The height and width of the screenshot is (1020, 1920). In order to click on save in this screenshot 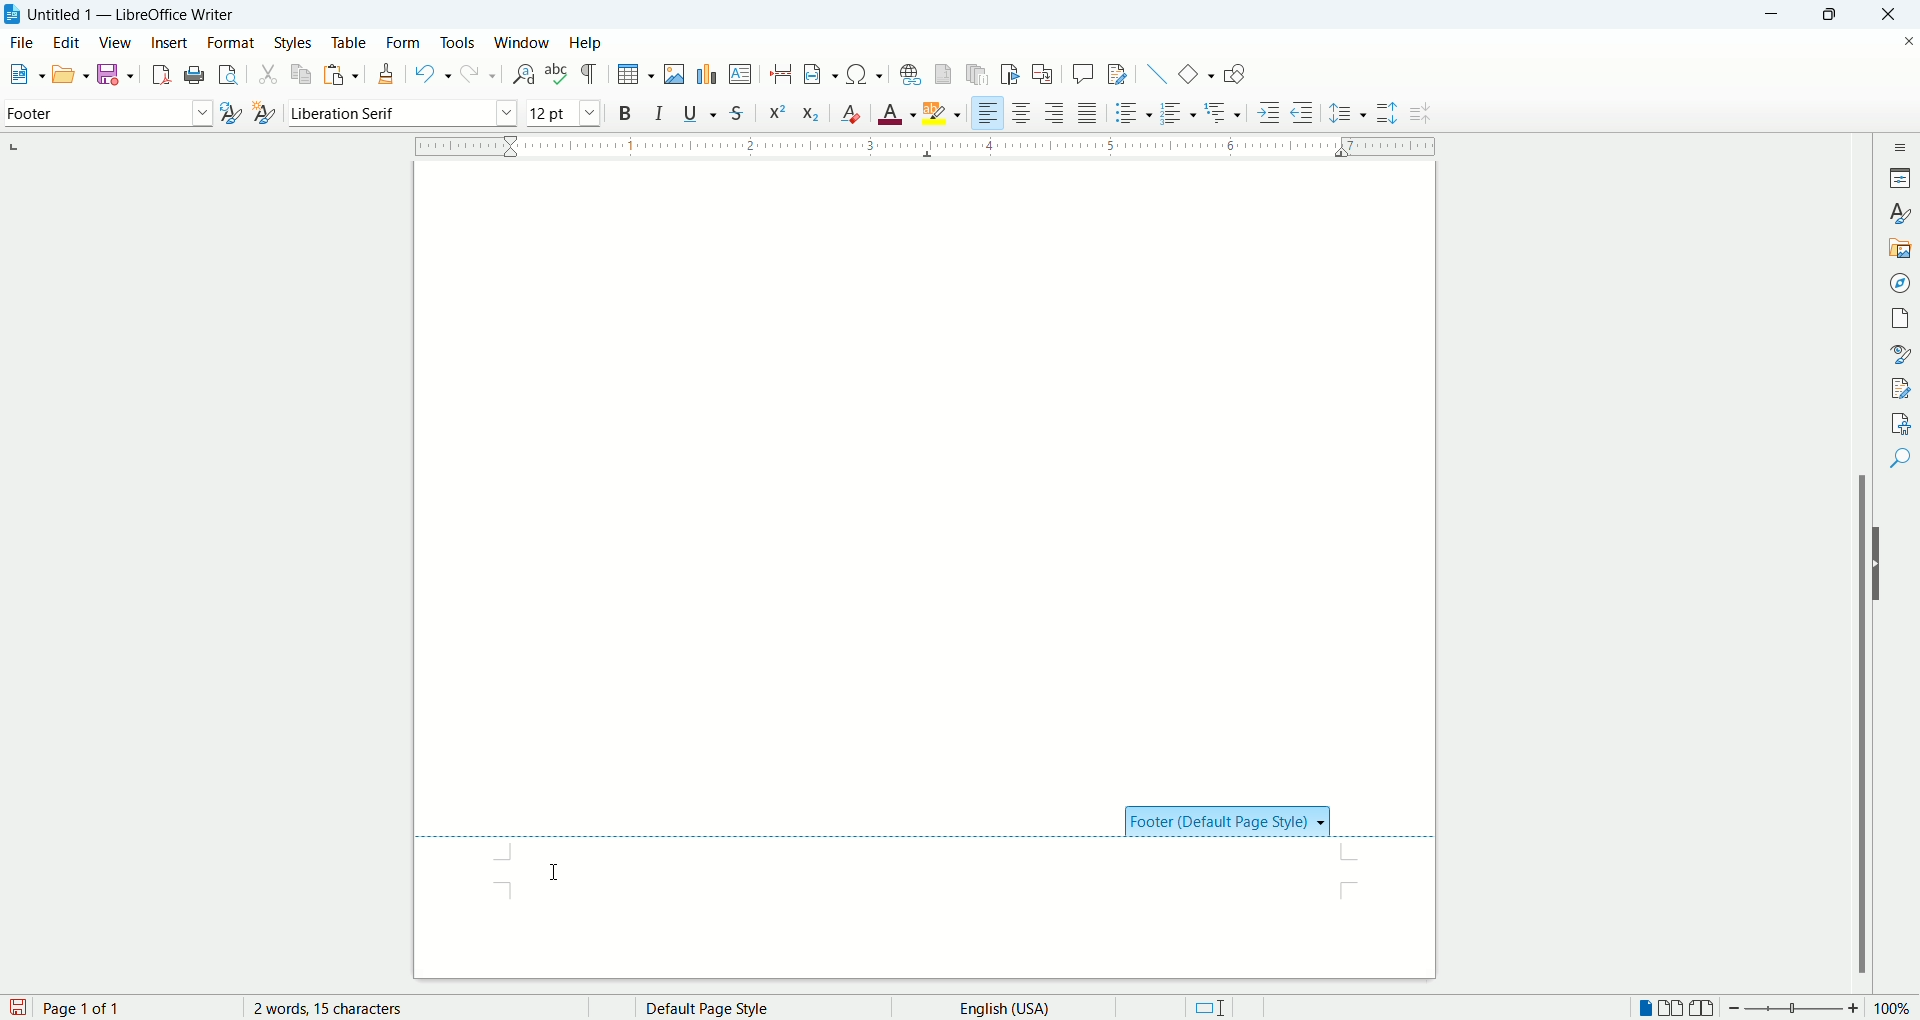, I will do `click(18, 1006)`.